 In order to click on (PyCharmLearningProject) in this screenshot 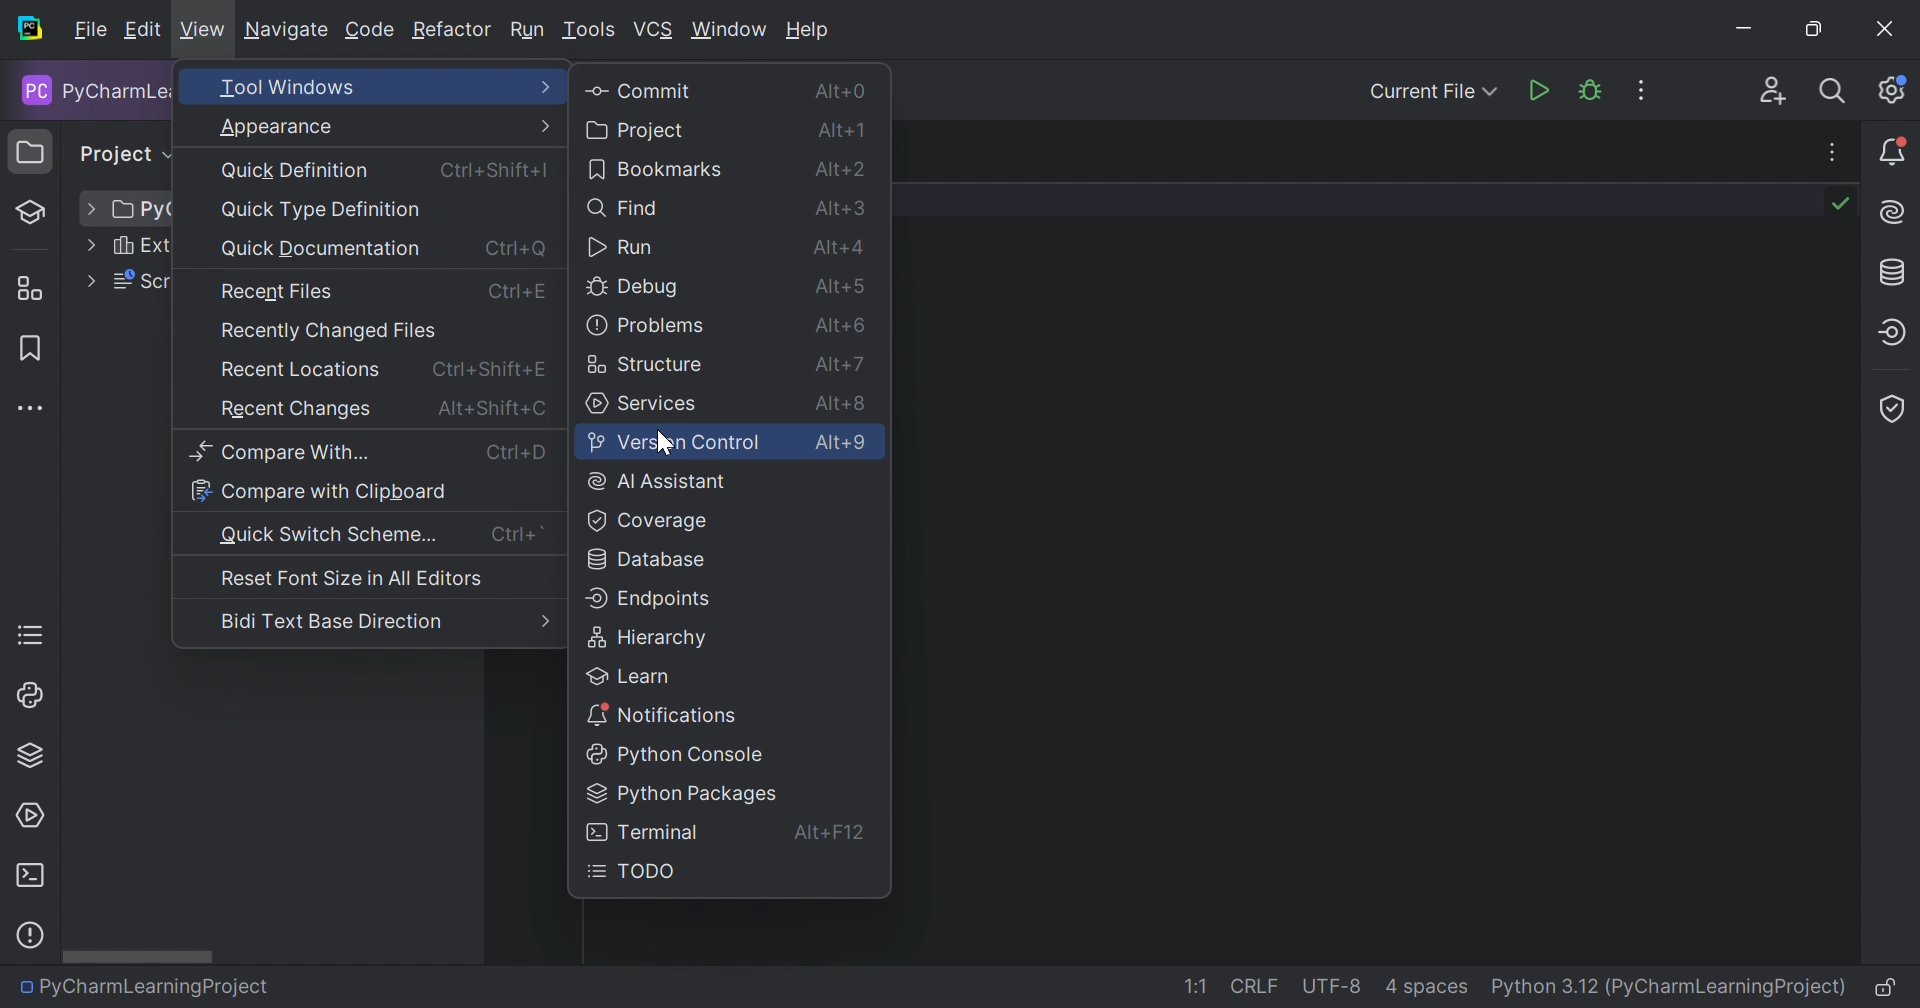, I will do `click(1728, 987)`.